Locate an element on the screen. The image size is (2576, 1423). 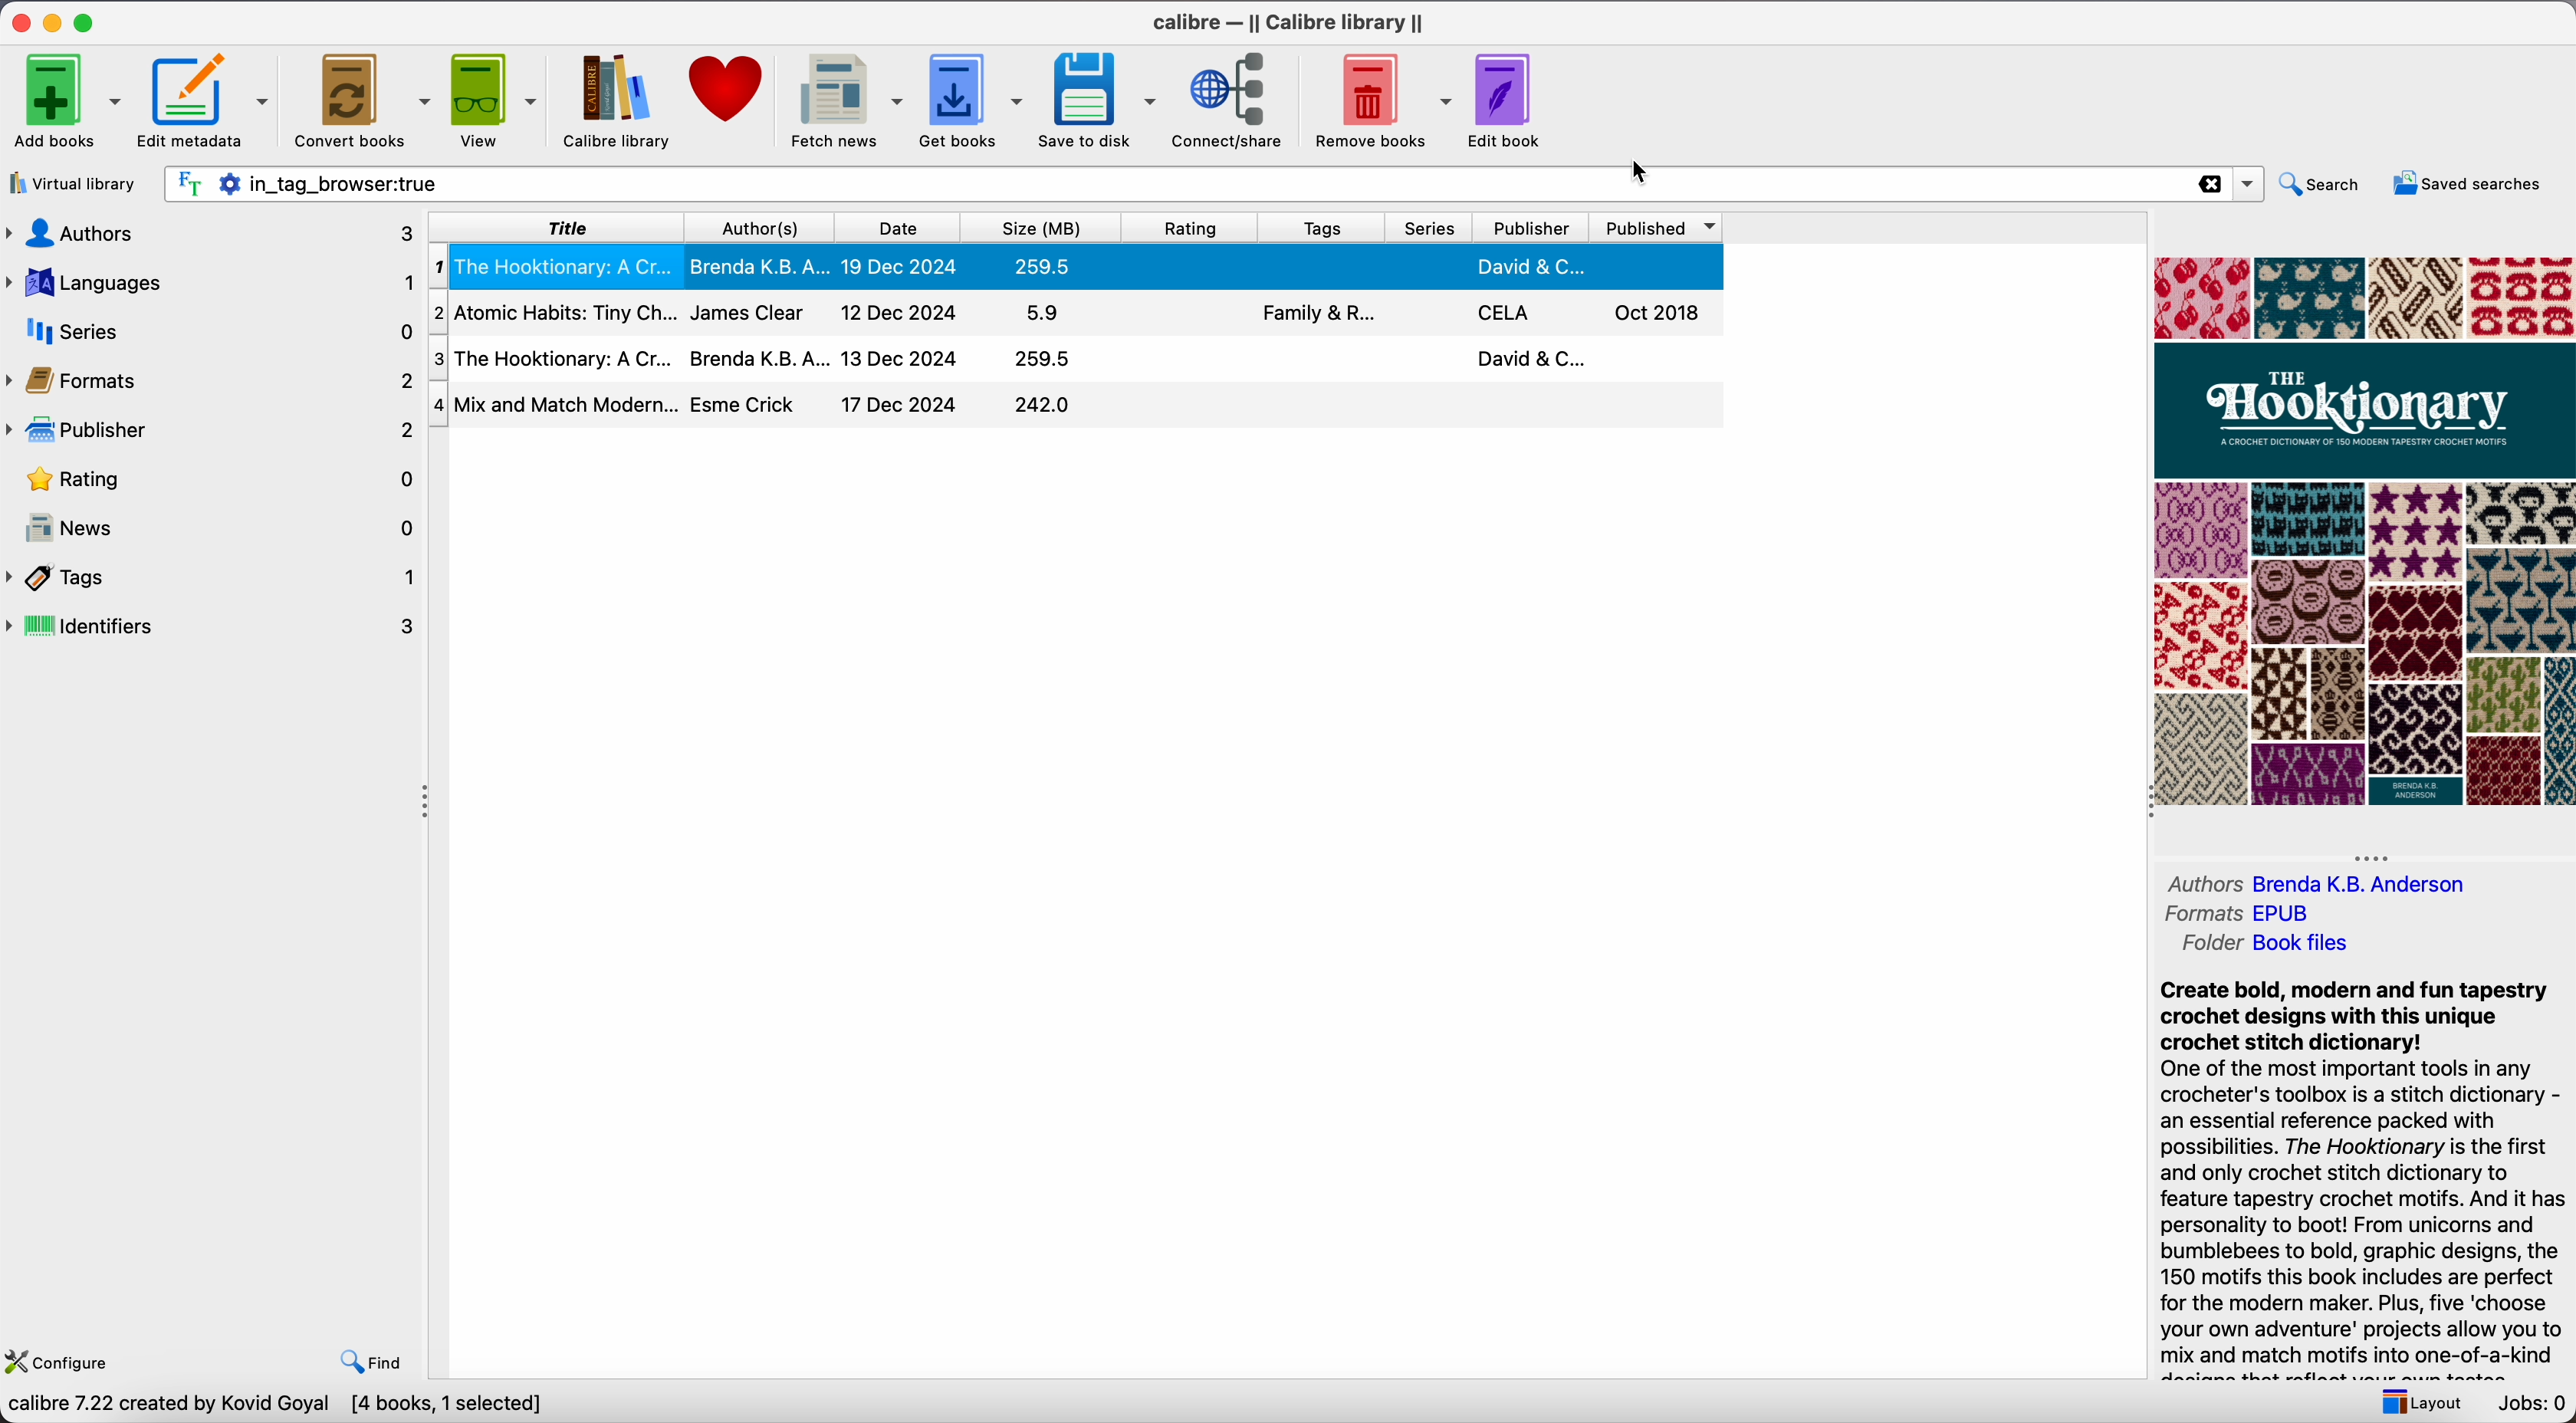
book cover preview is located at coordinates (2362, 531).